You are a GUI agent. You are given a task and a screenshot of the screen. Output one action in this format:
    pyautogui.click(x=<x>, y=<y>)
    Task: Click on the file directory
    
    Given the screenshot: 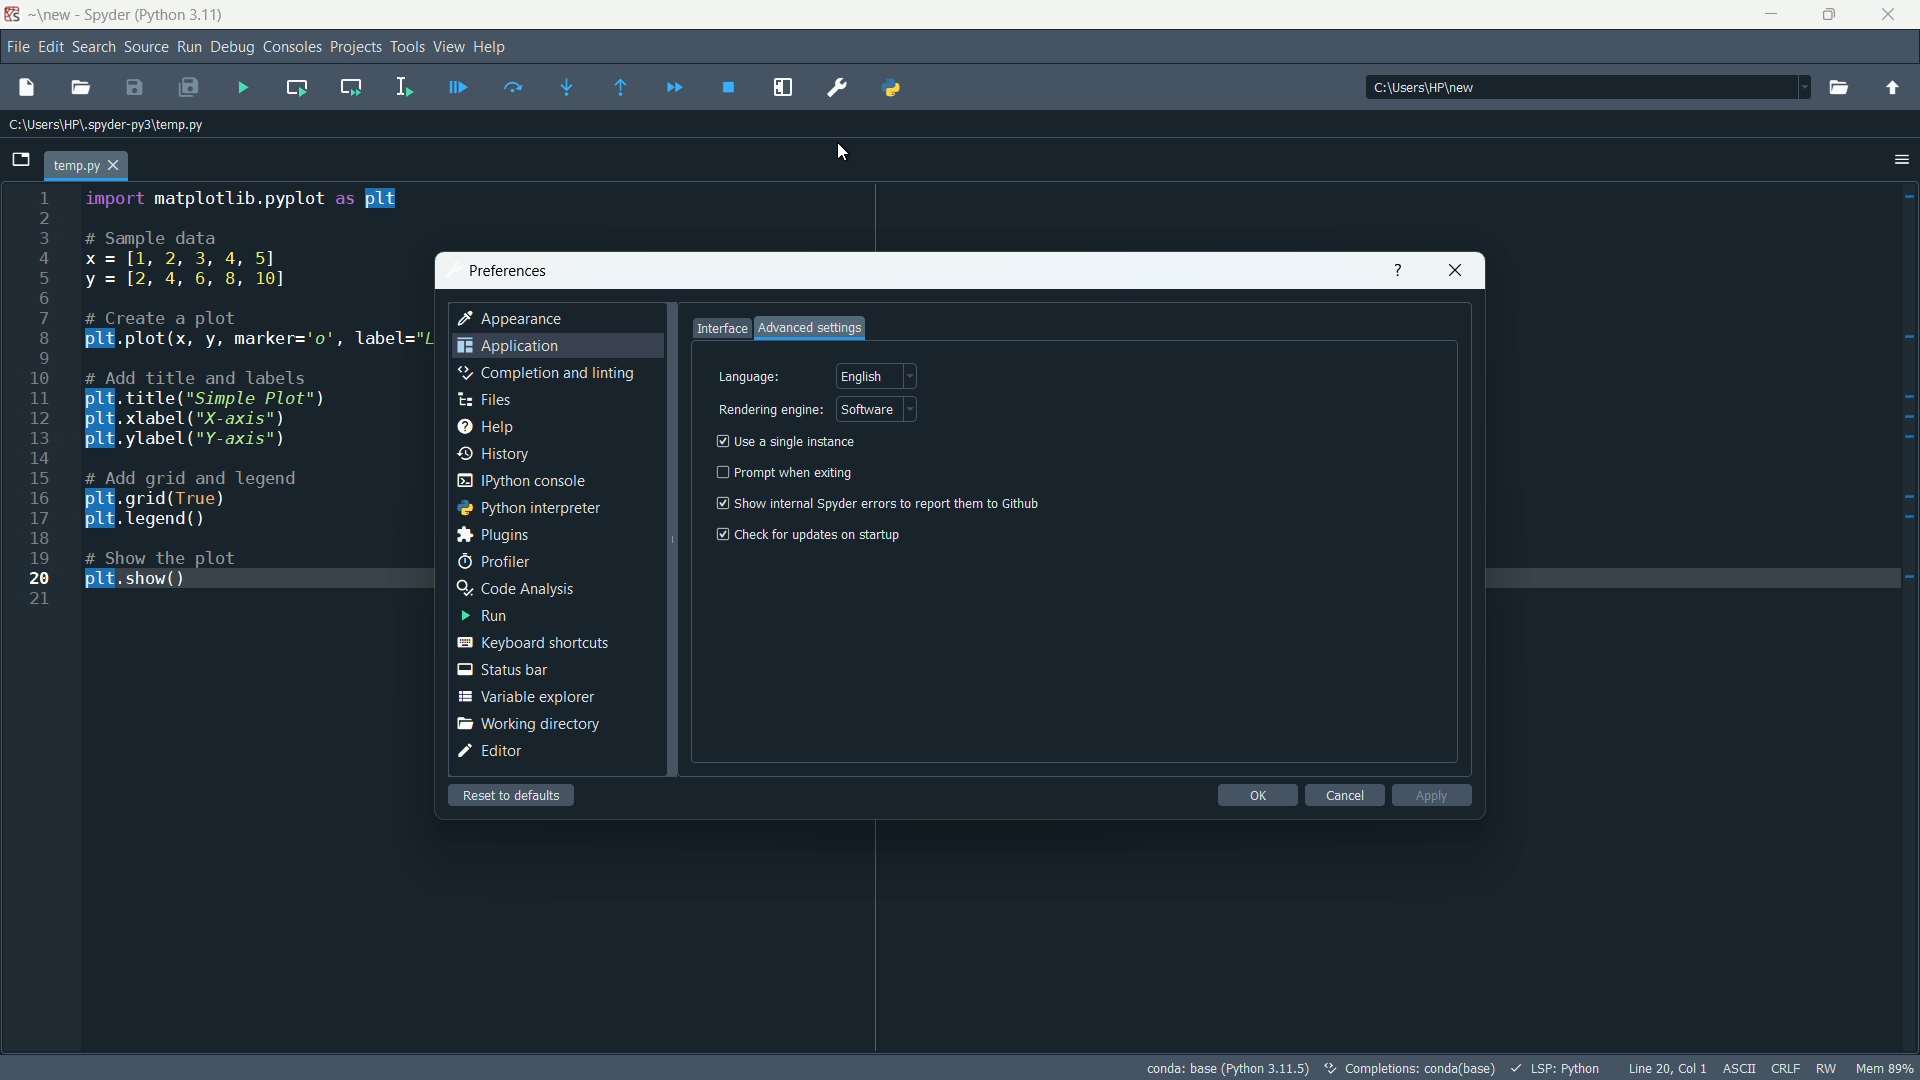 What is the action you would take?
    pyautogui.click(x=104, y=125)
    